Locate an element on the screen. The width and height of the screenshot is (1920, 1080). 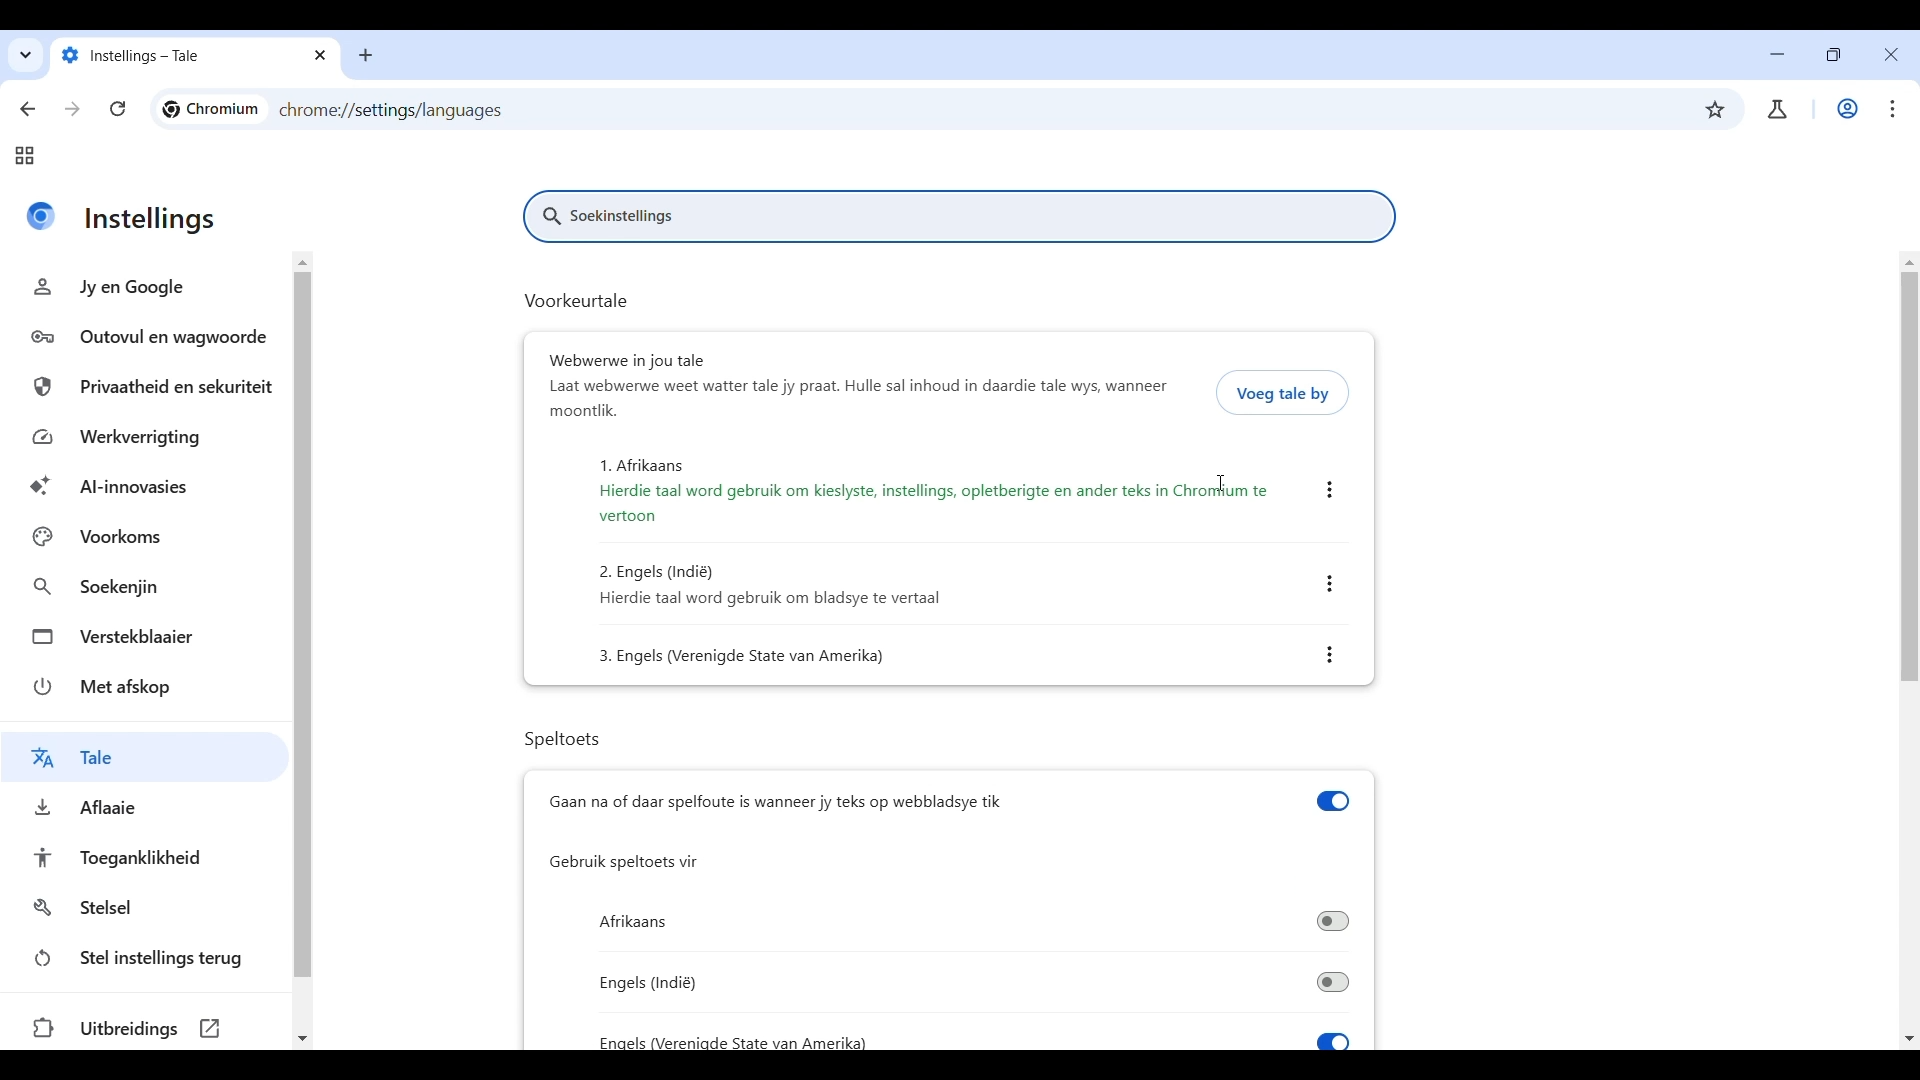
vertical side bar is located at coordinates (305, 625).